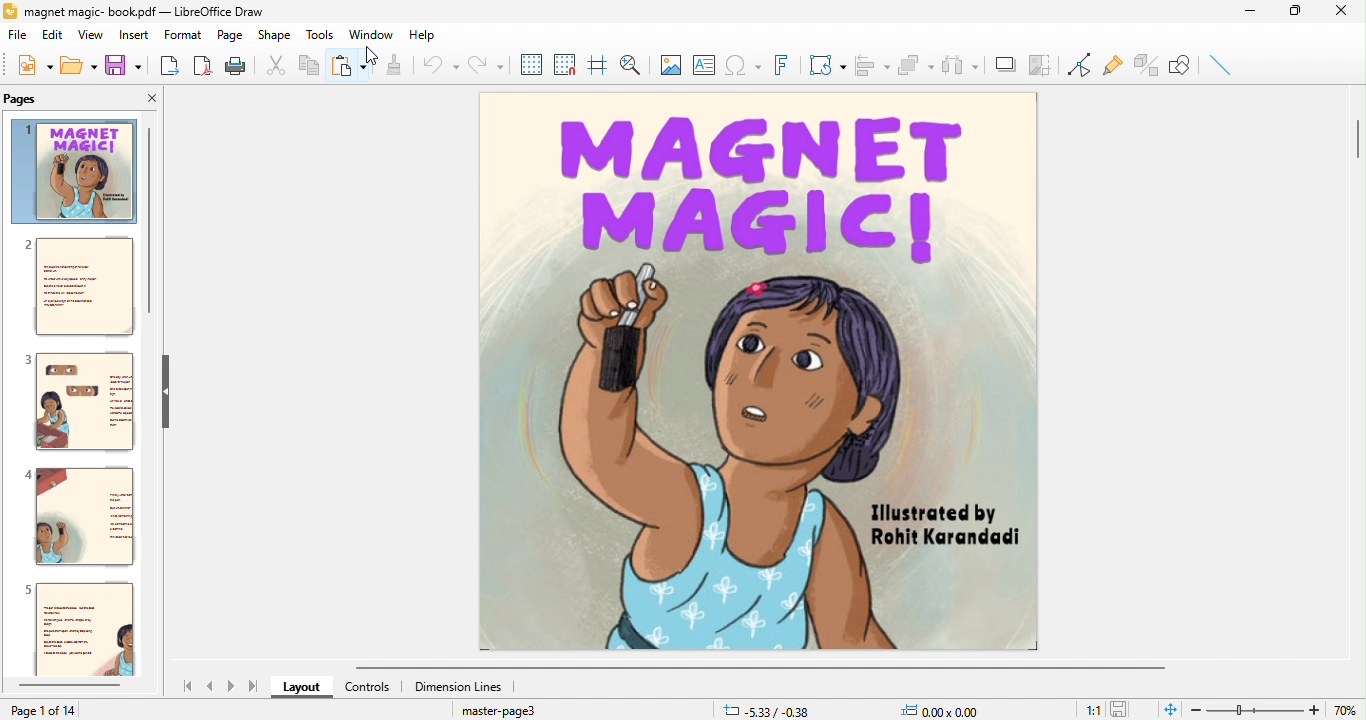 The width and height of the screenshot is (1366, 720). What do you see at coordinates (1088, 709) in the screenshot?
I see `1:1` at bounding box center [1088, 709].